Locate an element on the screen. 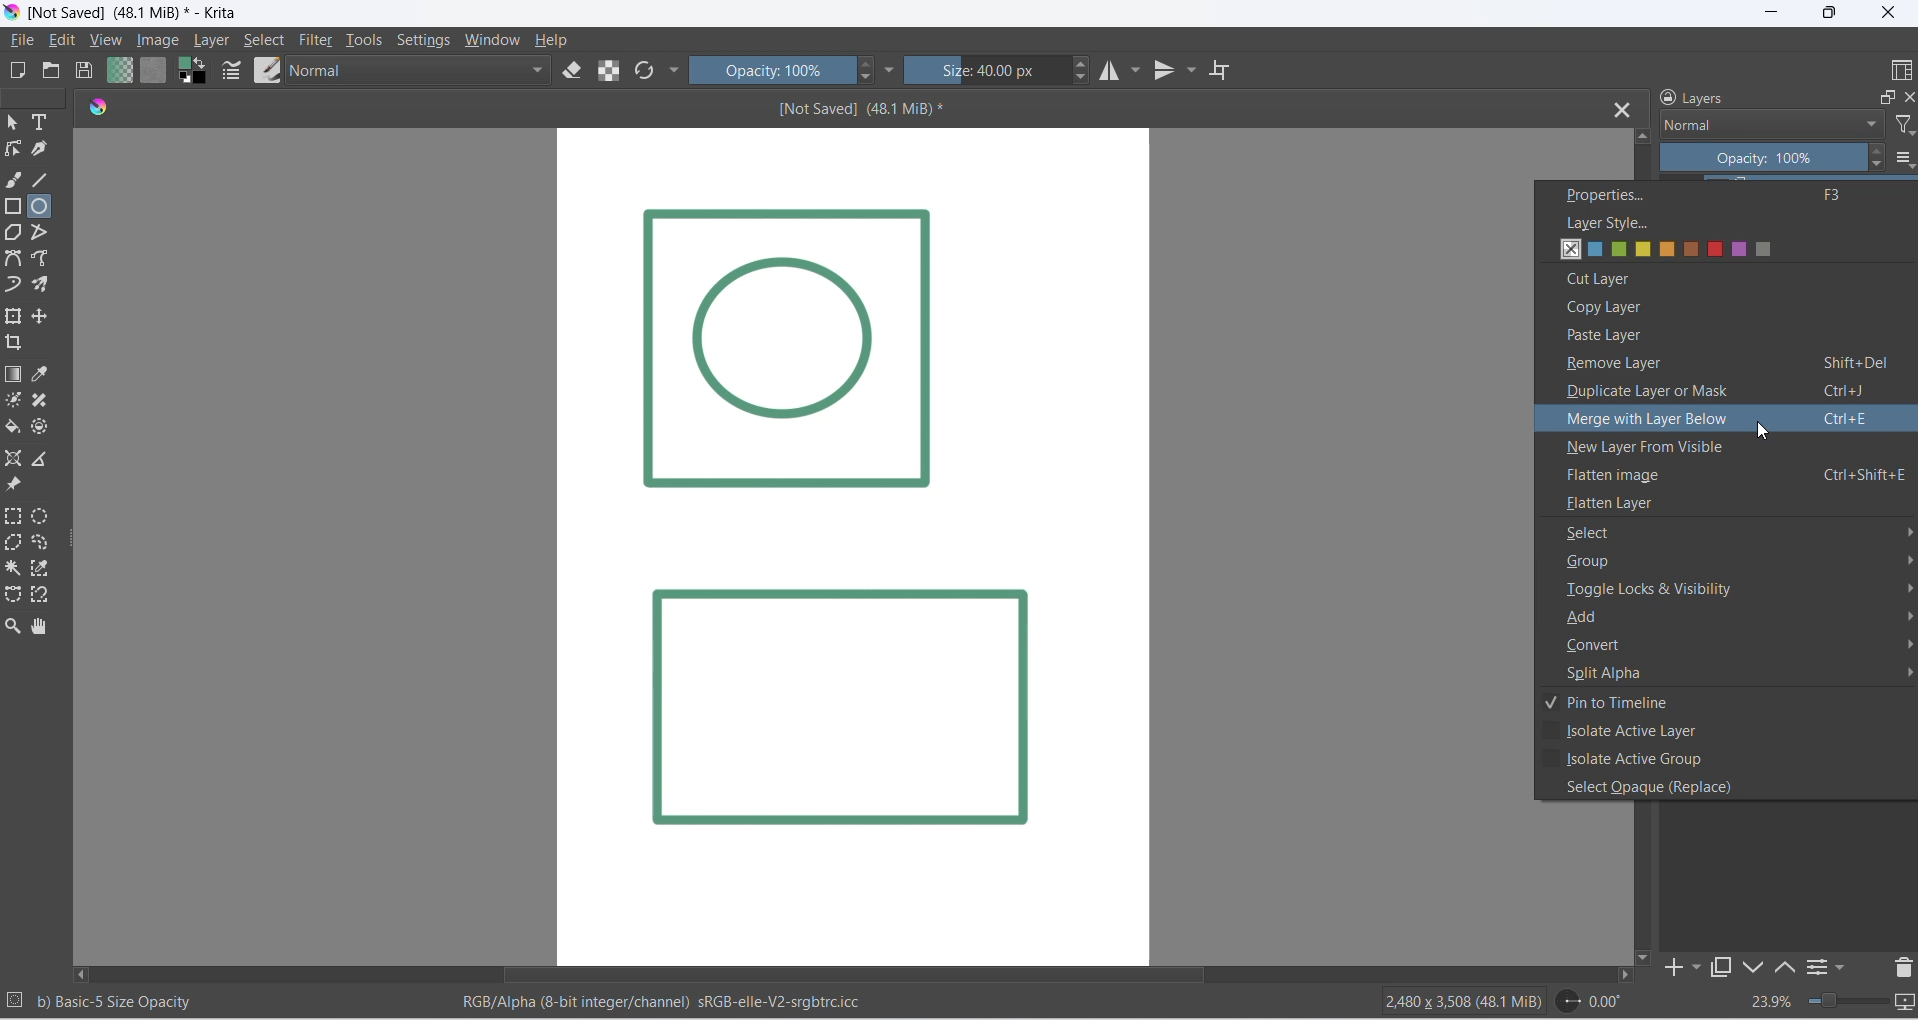 Image resolution: width=1918 pixels, height=1020 pixels. mask tool is located at coordinates (14, 401).